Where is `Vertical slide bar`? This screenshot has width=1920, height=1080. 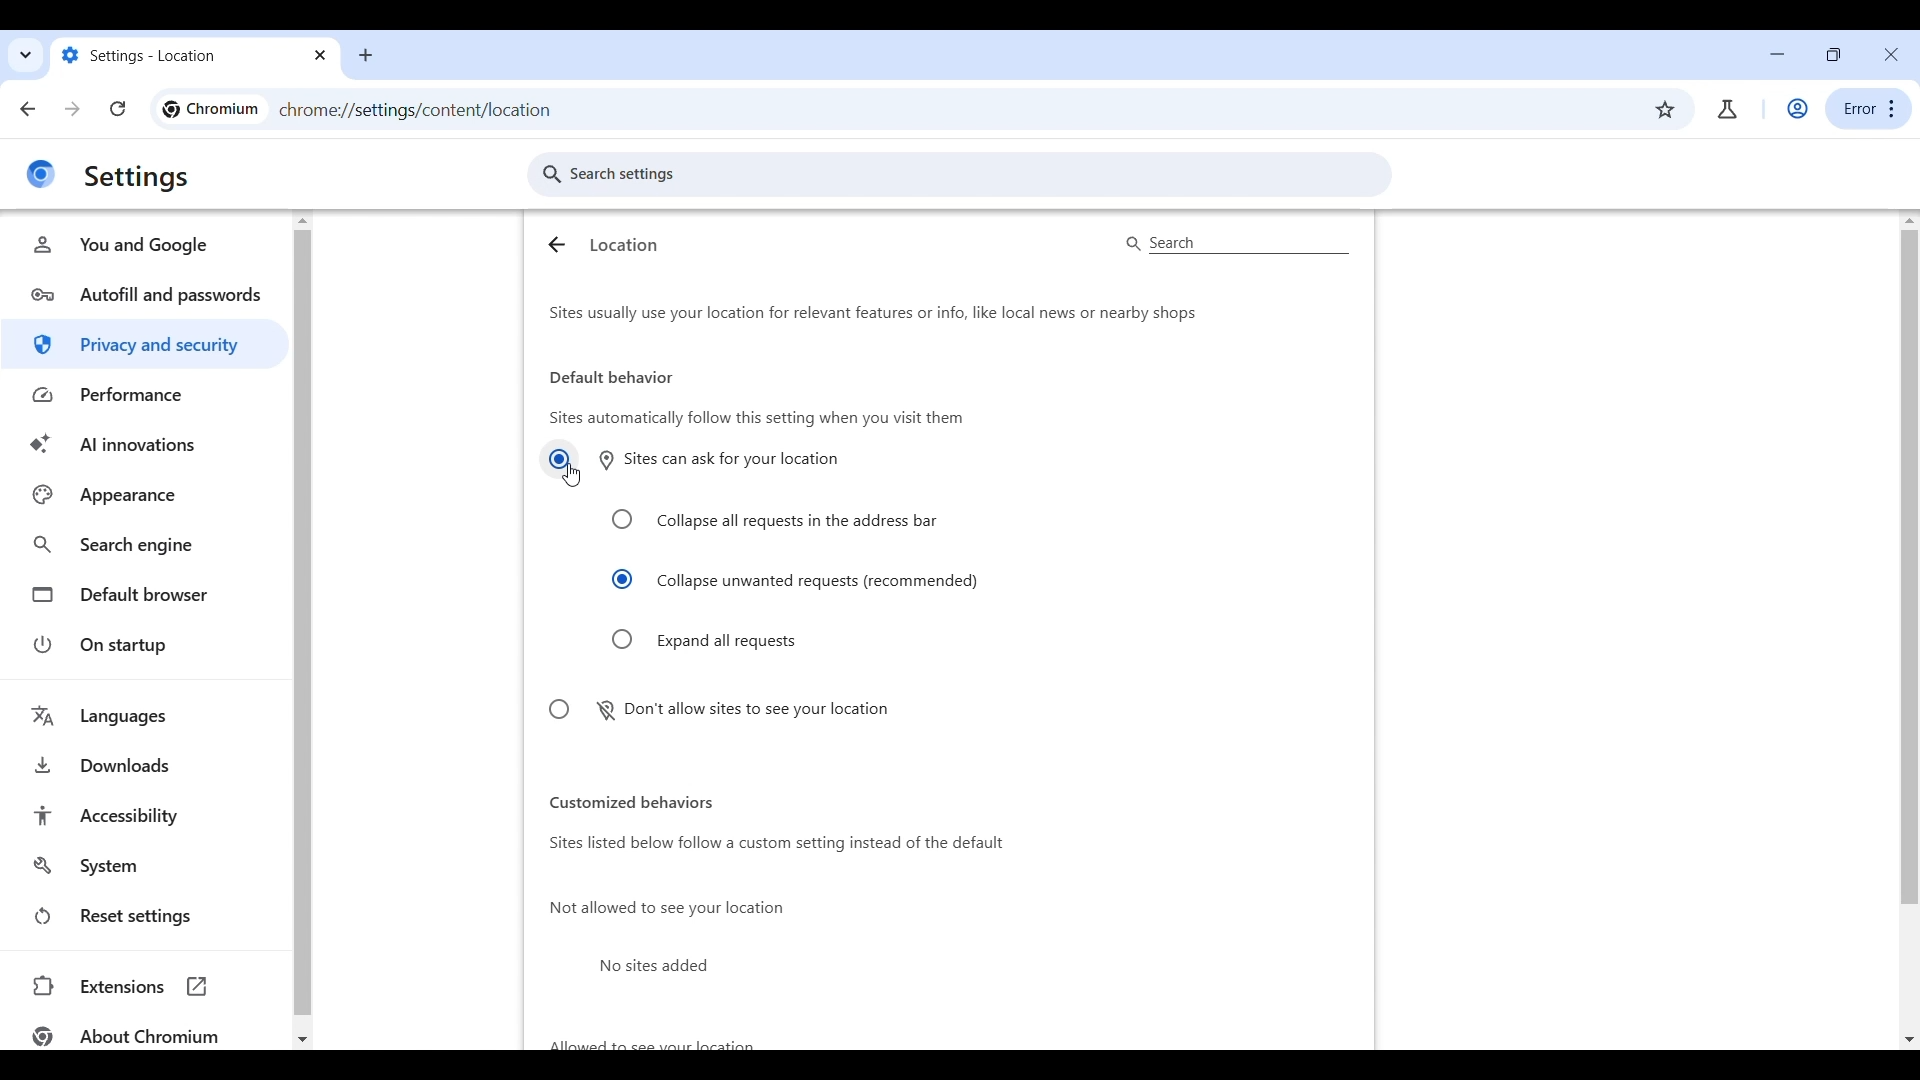
Vertical slide bar is located at coordinates (1906, 569).